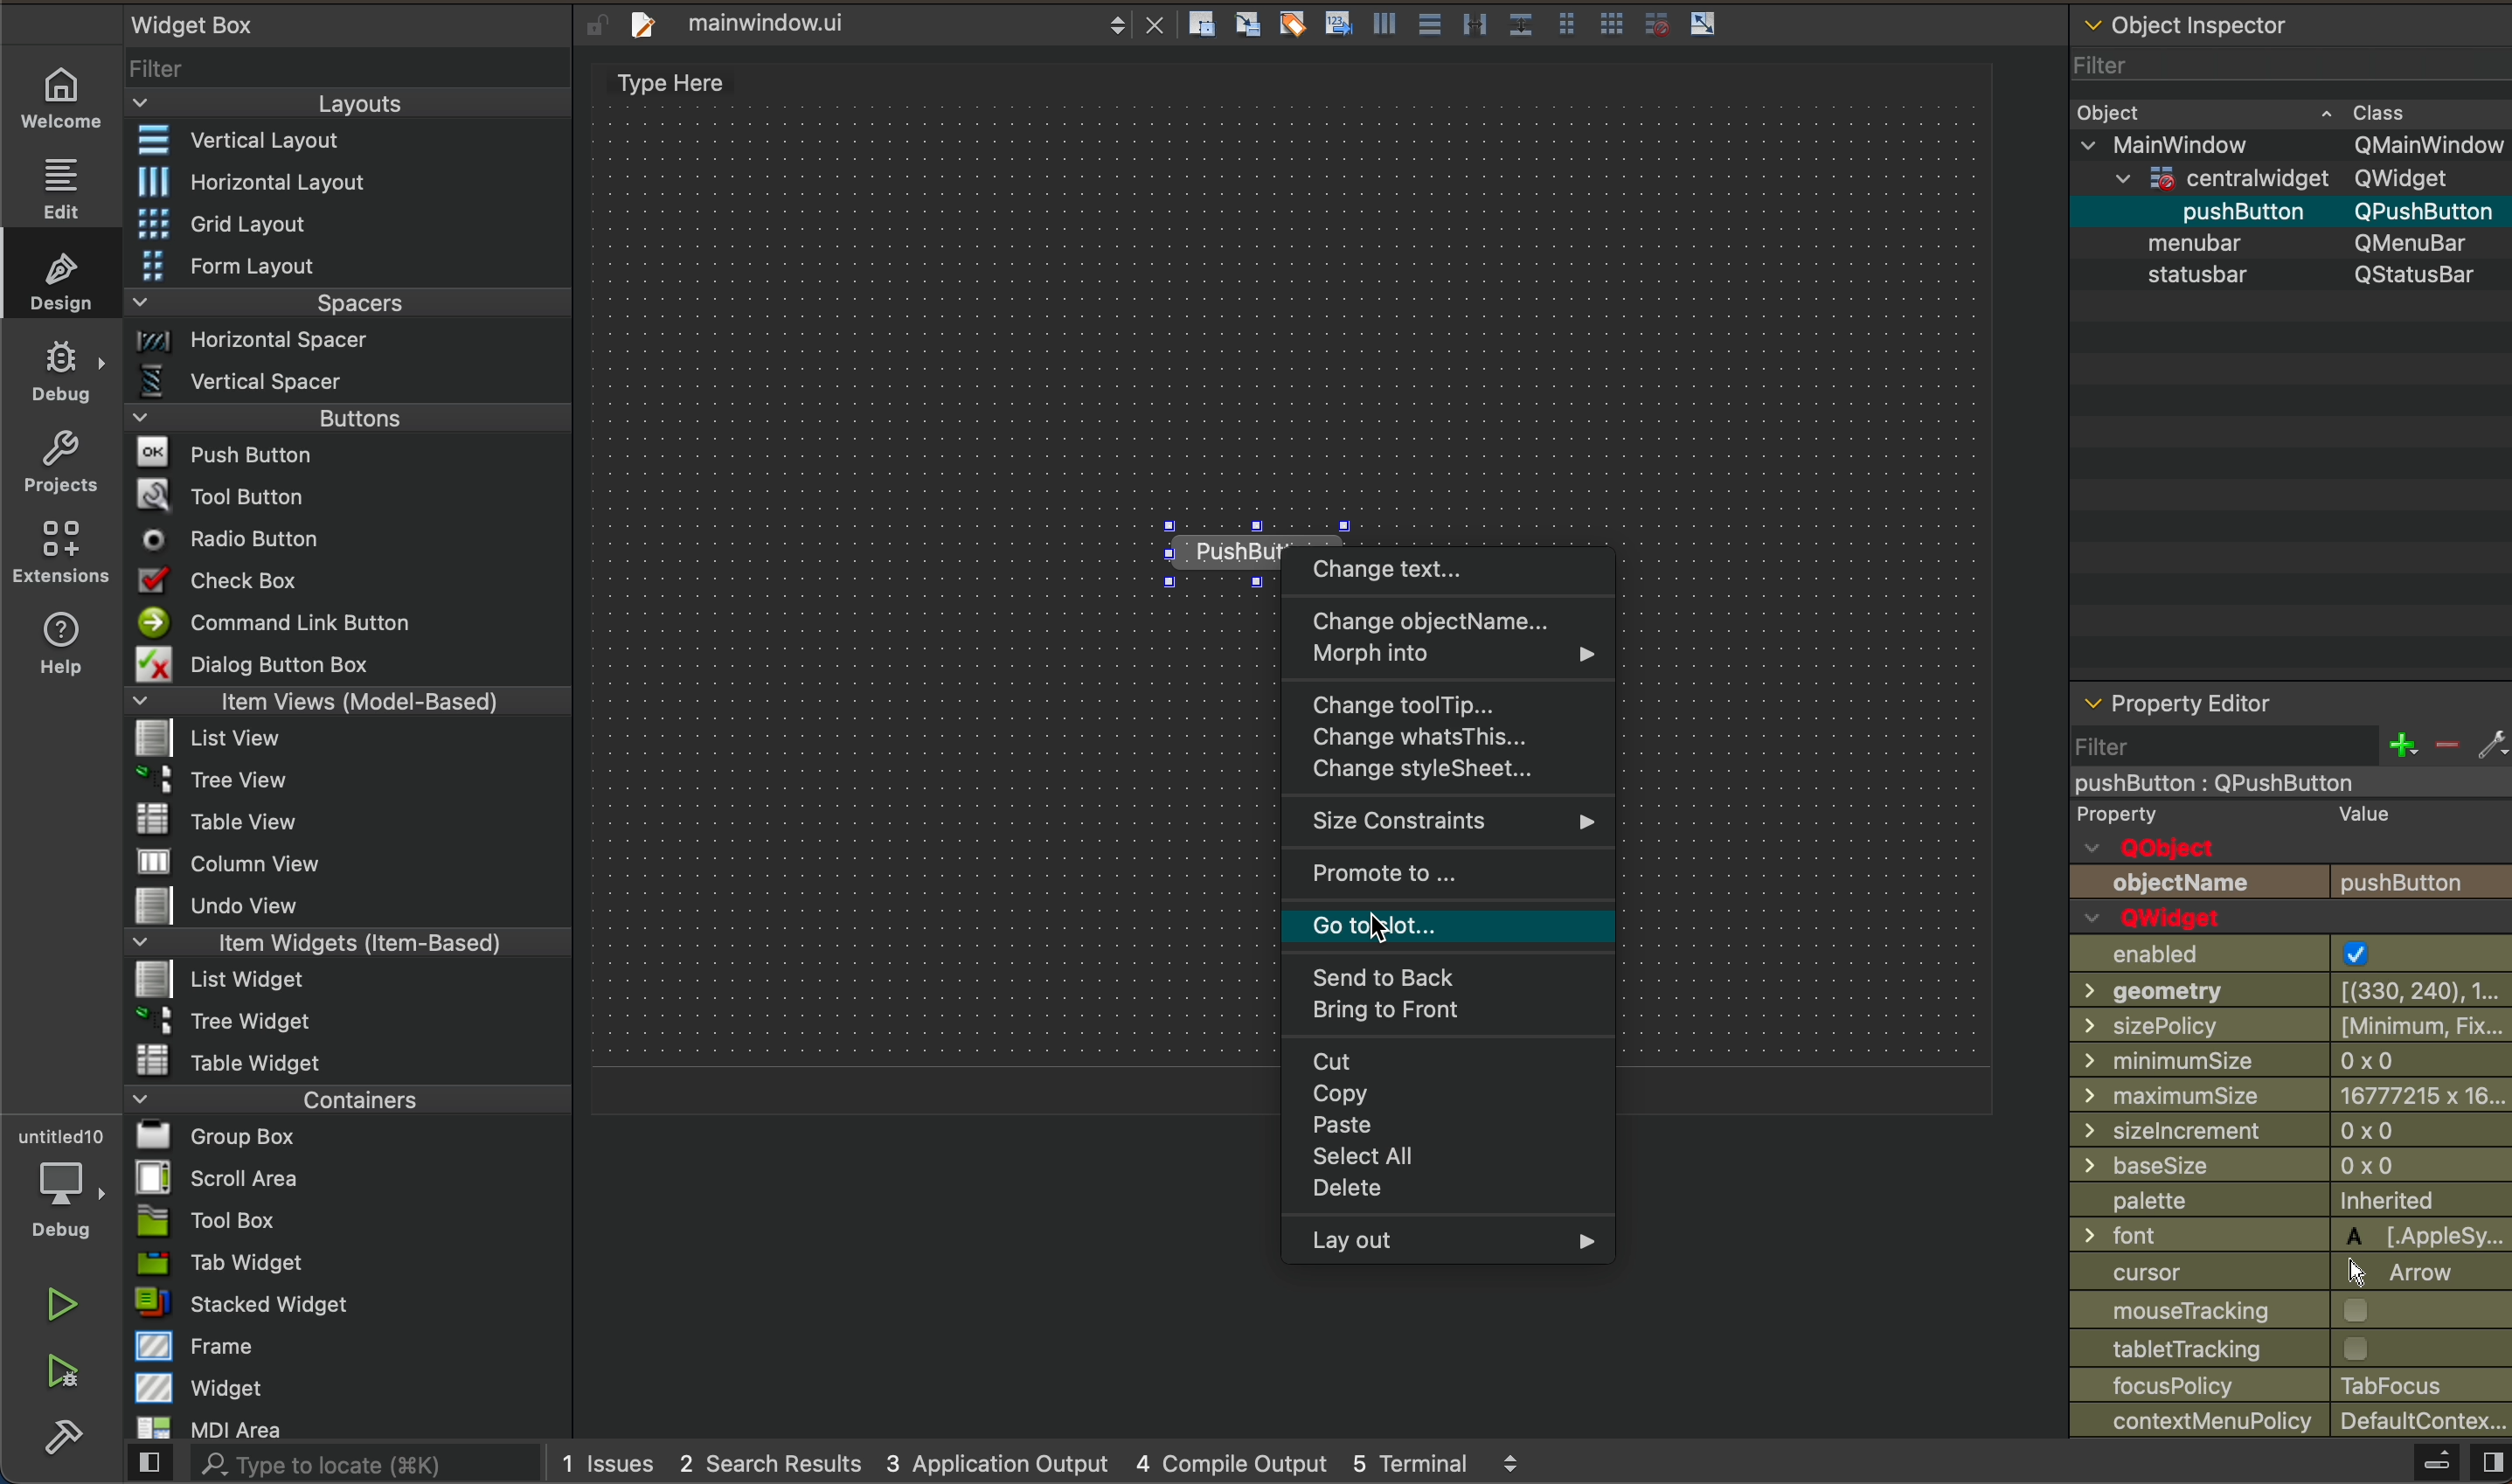  What do you see at coordinates (332, 1466) in the screenshot?
I see `search bar` at bounding box center [332, 1466].